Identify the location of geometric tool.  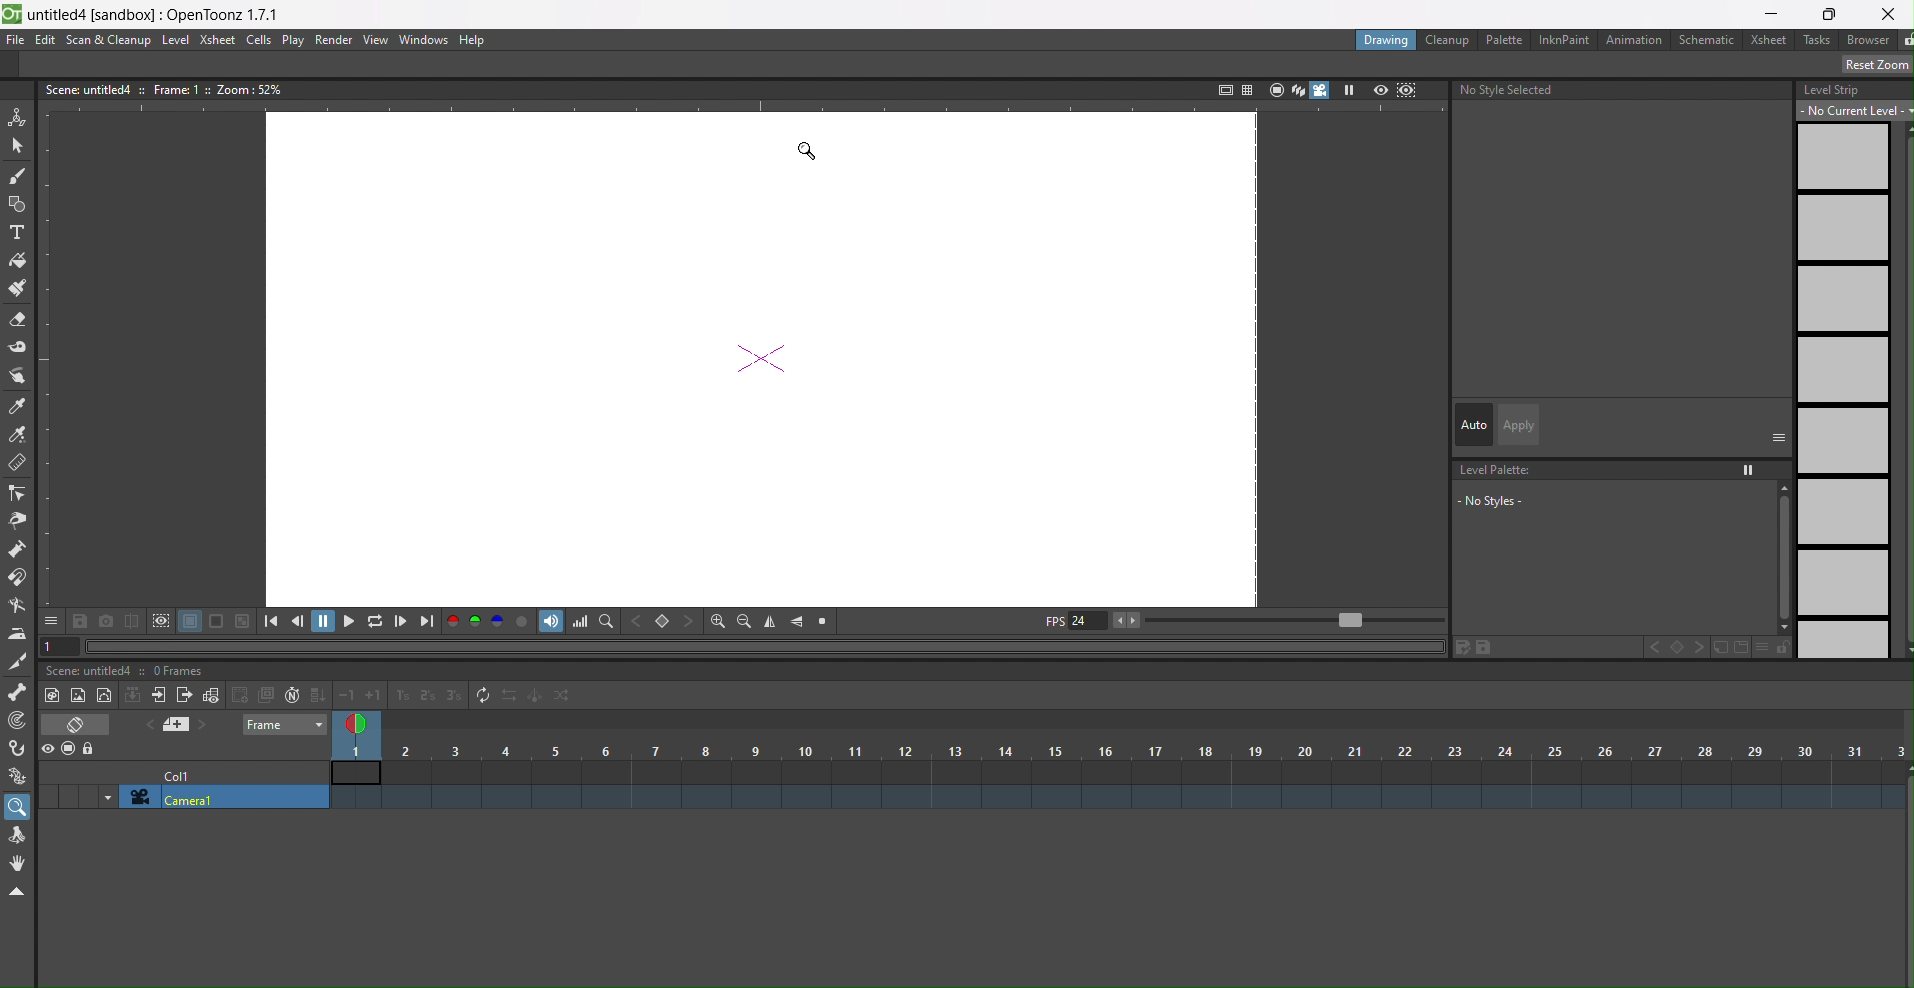
(18, 204).